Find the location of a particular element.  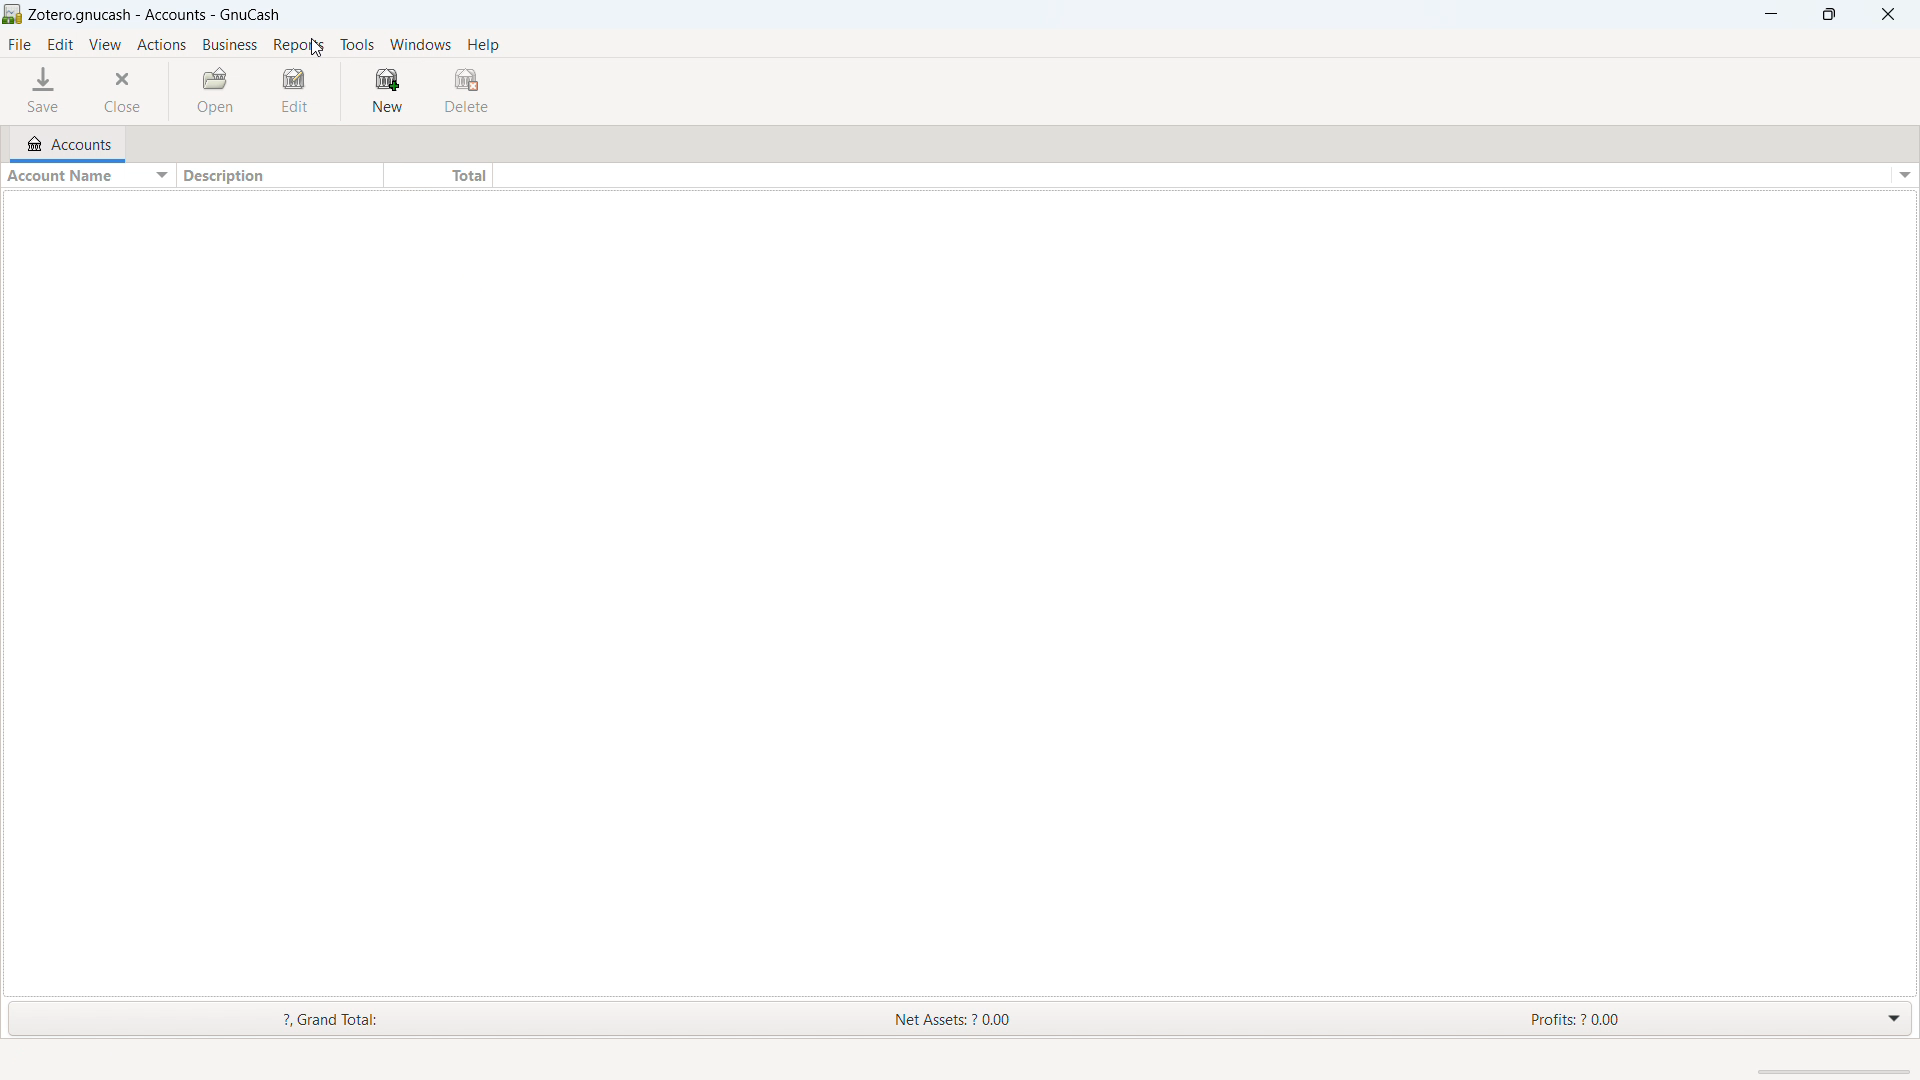

file is located at coordinates (20, 44).